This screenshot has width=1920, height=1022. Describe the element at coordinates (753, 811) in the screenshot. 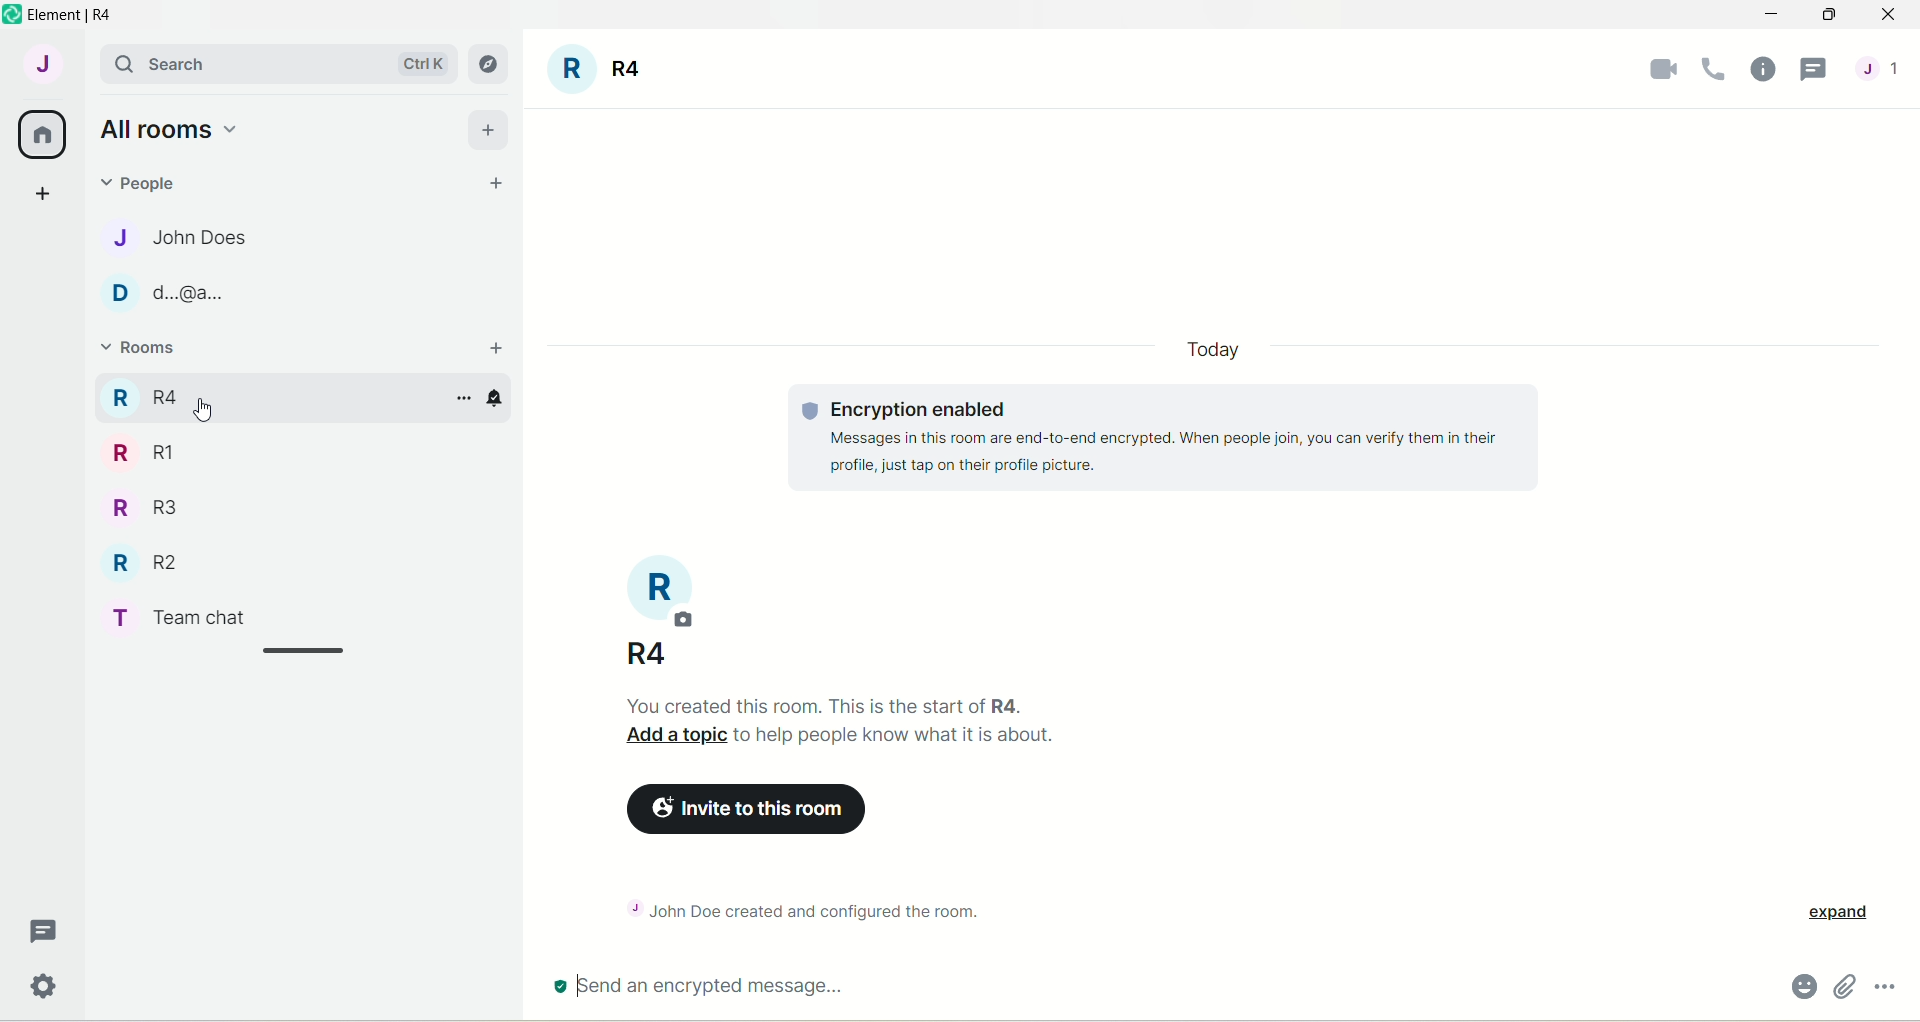

I see `invite to this room` at that location.